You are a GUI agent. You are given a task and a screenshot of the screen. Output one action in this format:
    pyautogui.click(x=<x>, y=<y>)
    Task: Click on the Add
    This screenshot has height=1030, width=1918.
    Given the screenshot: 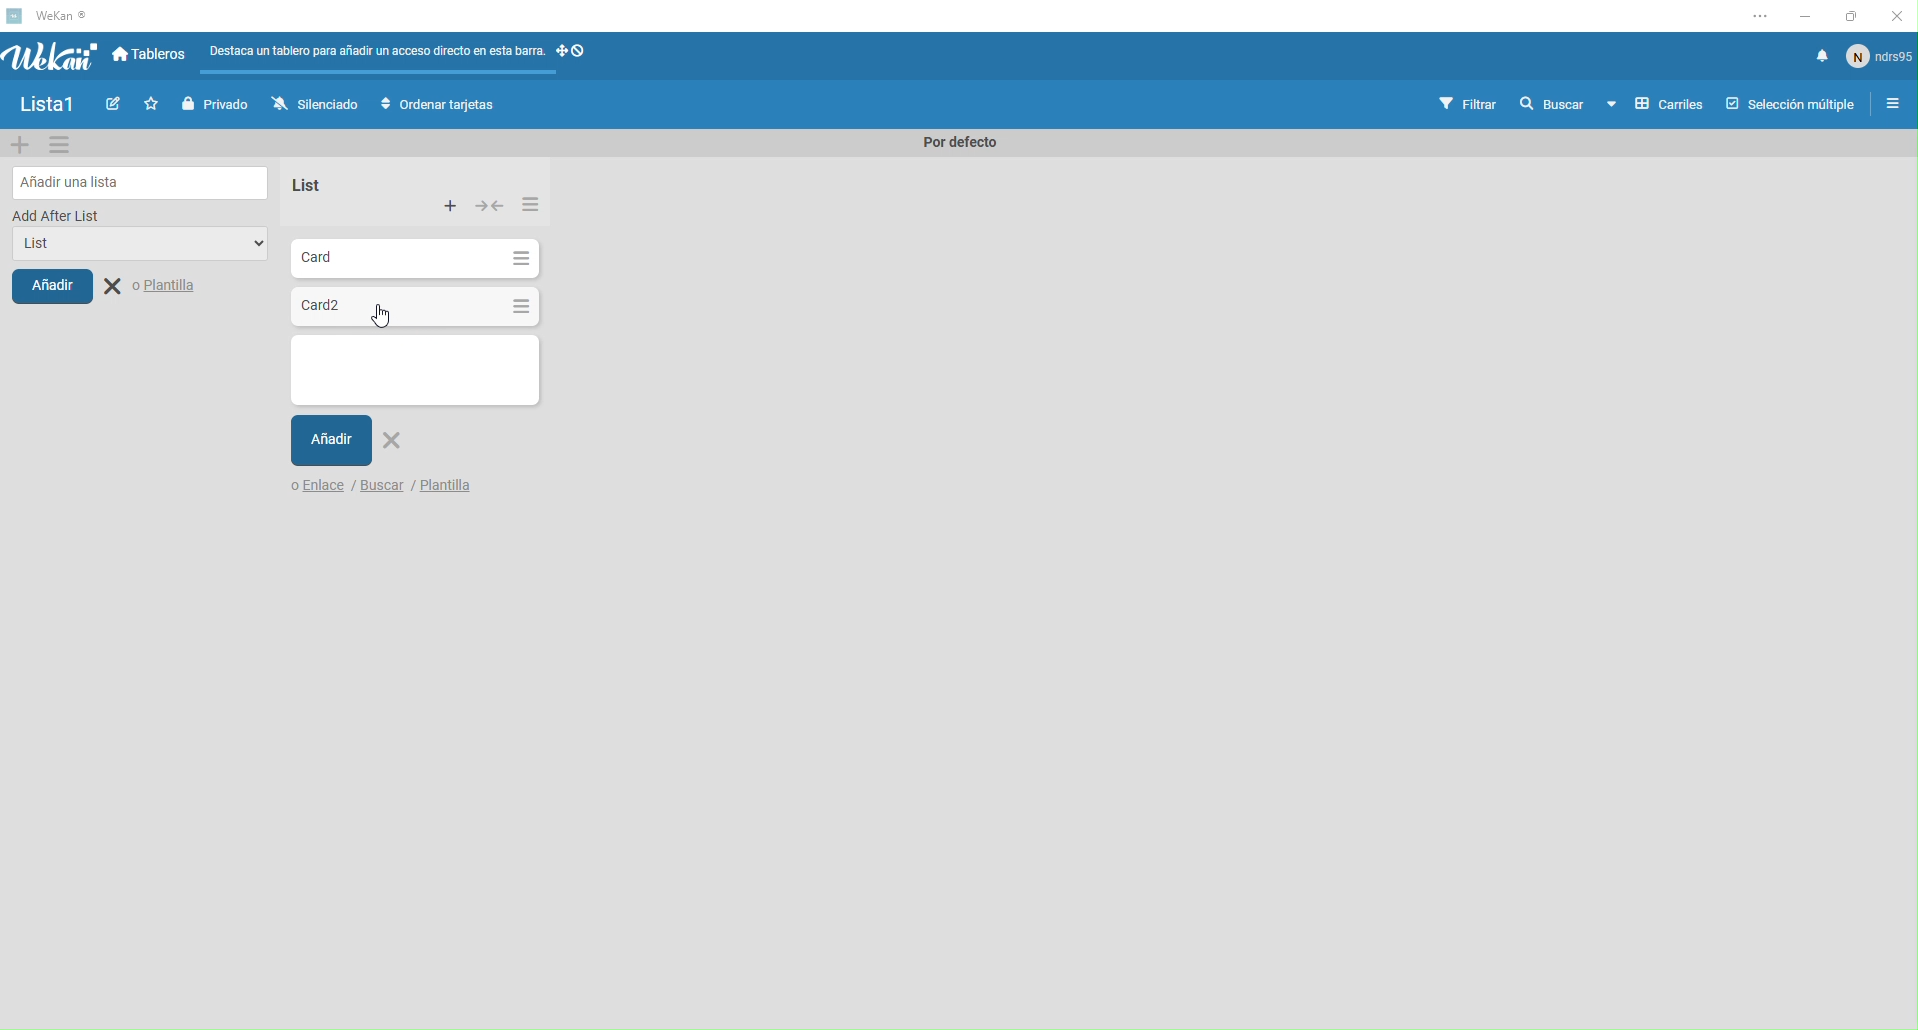 What is the action you would take?
    pyautogui.click(x=452, y=206)
    